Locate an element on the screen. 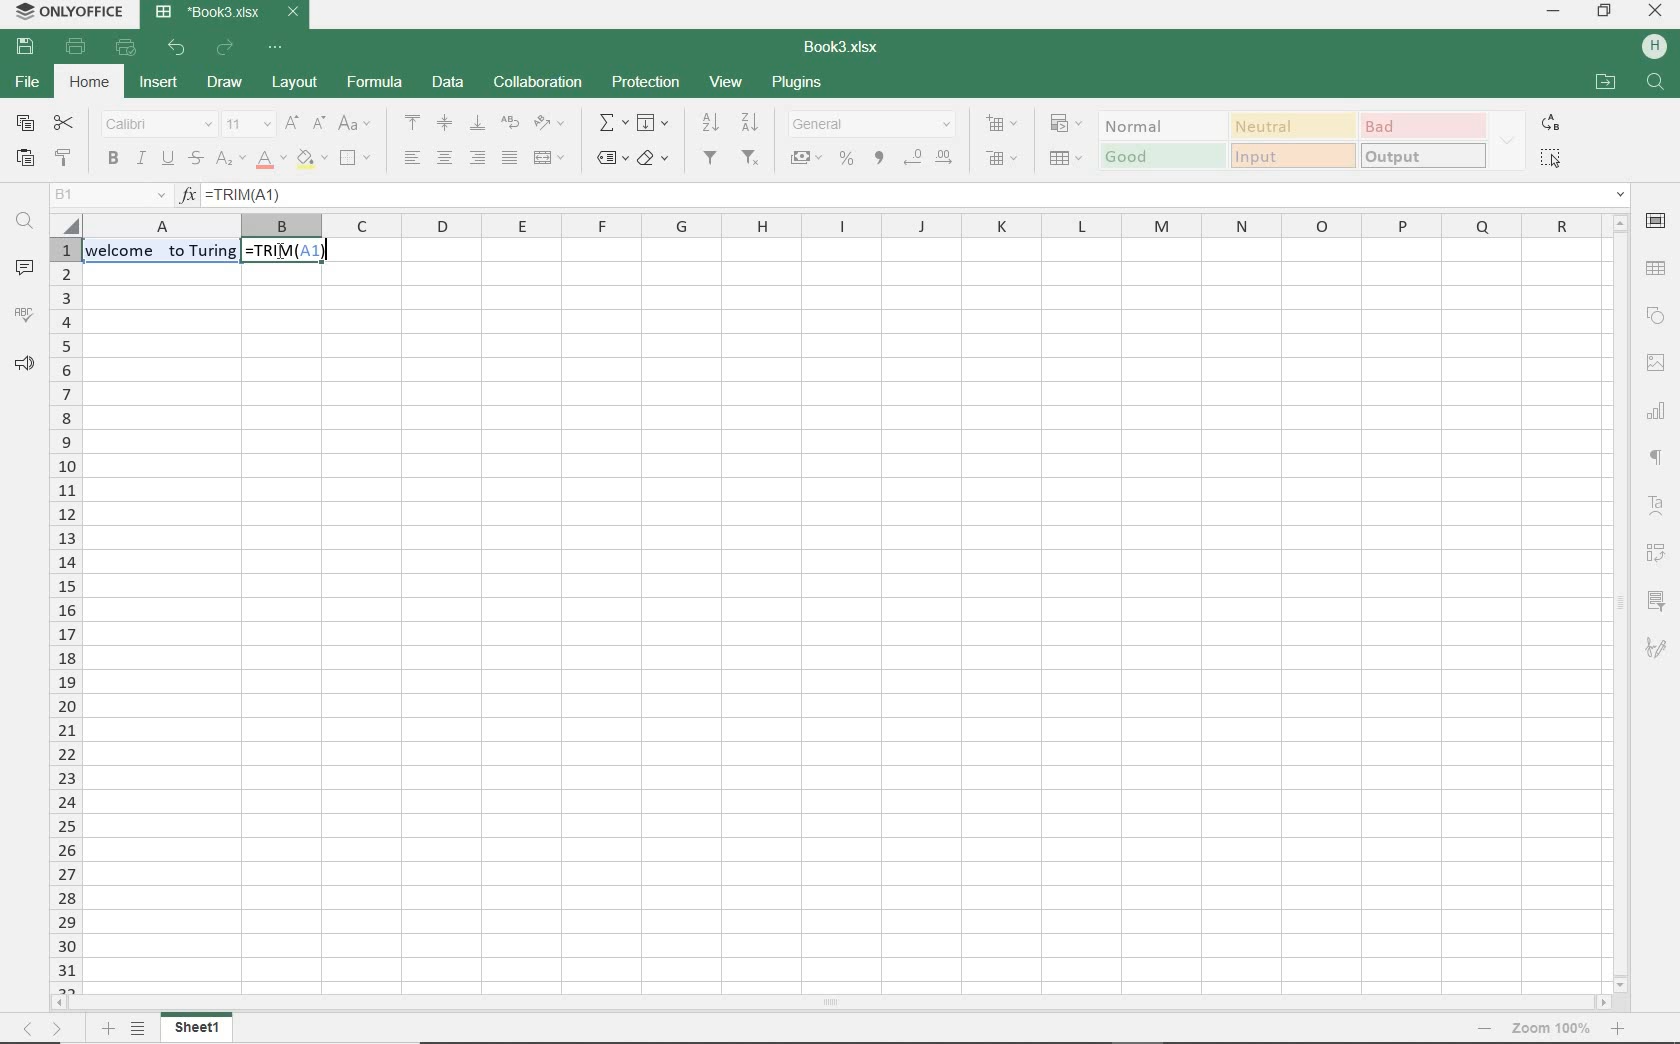 This screenshot has height=1044, width=1680. name manager is located at coordinates (109, 195).